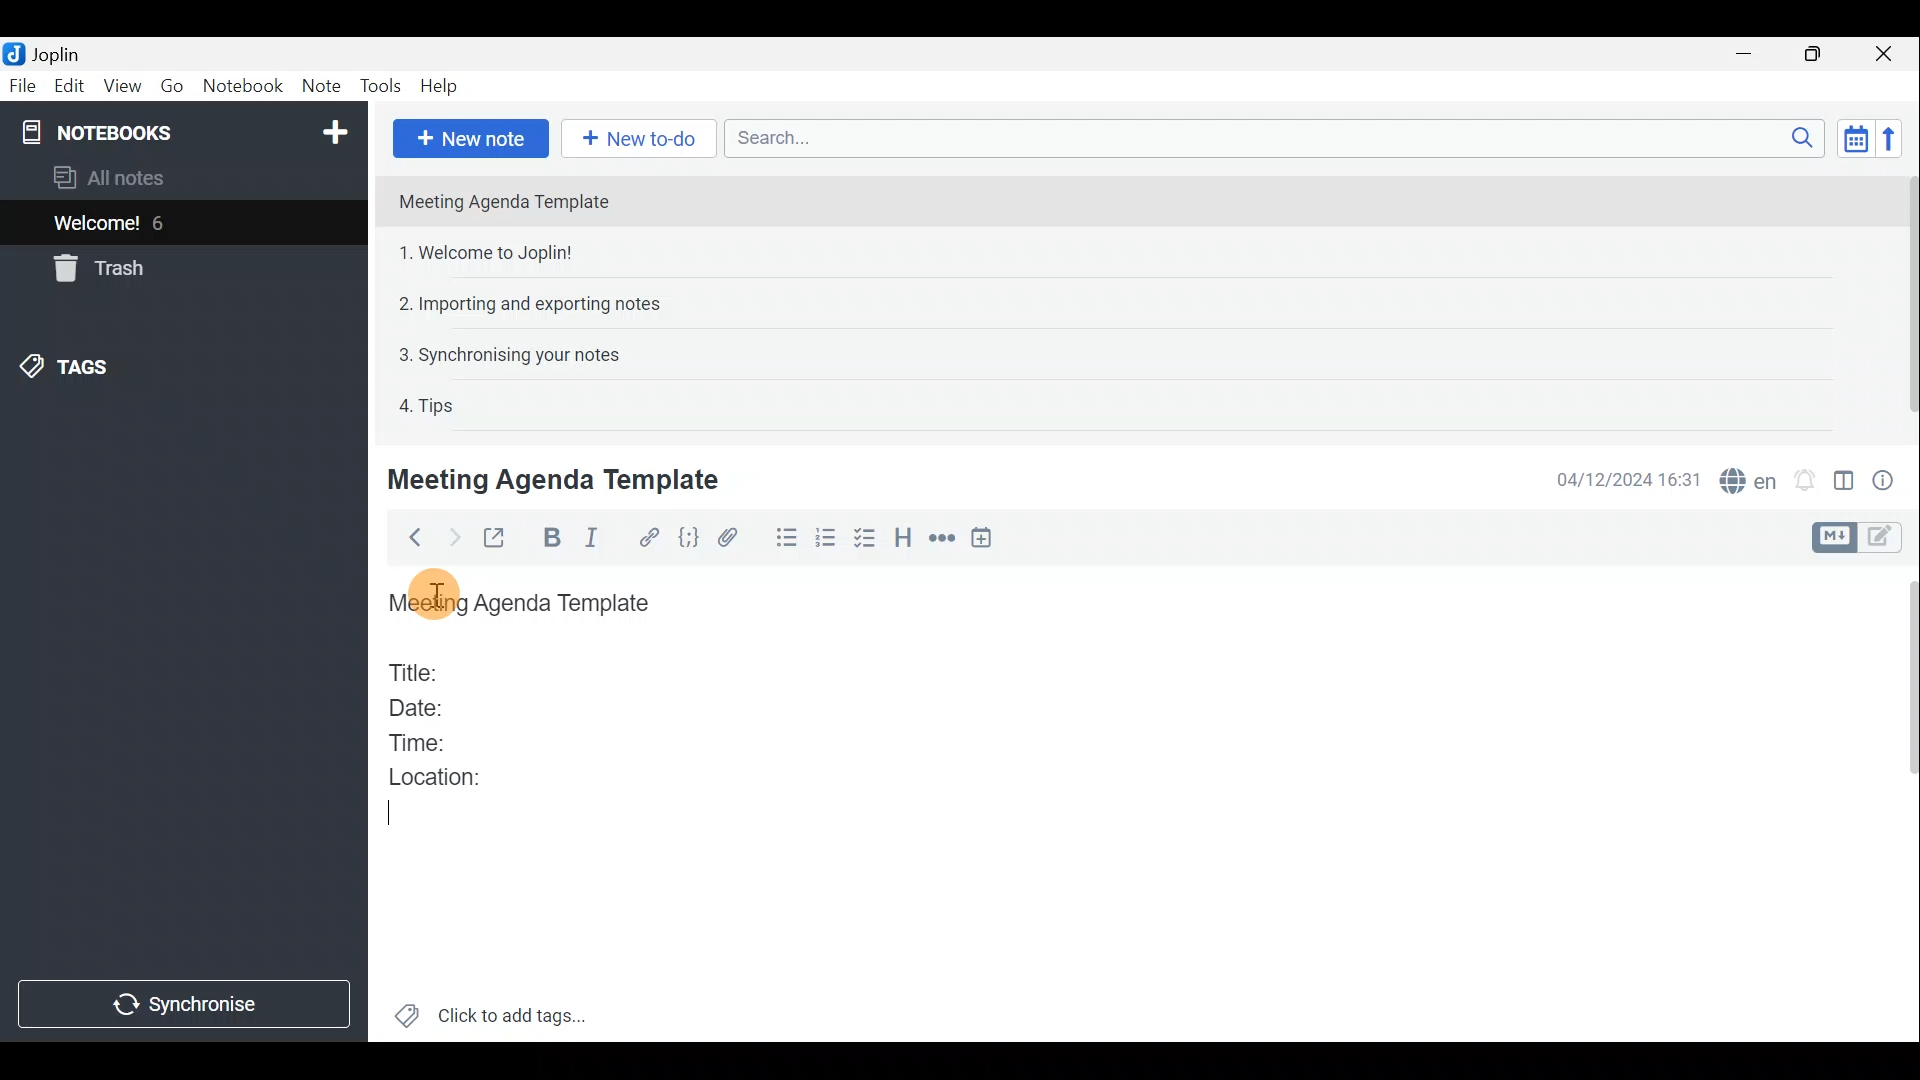  Describe the element at coordinates (633, 138) in the screenshot. I see `New to-do` at that location.